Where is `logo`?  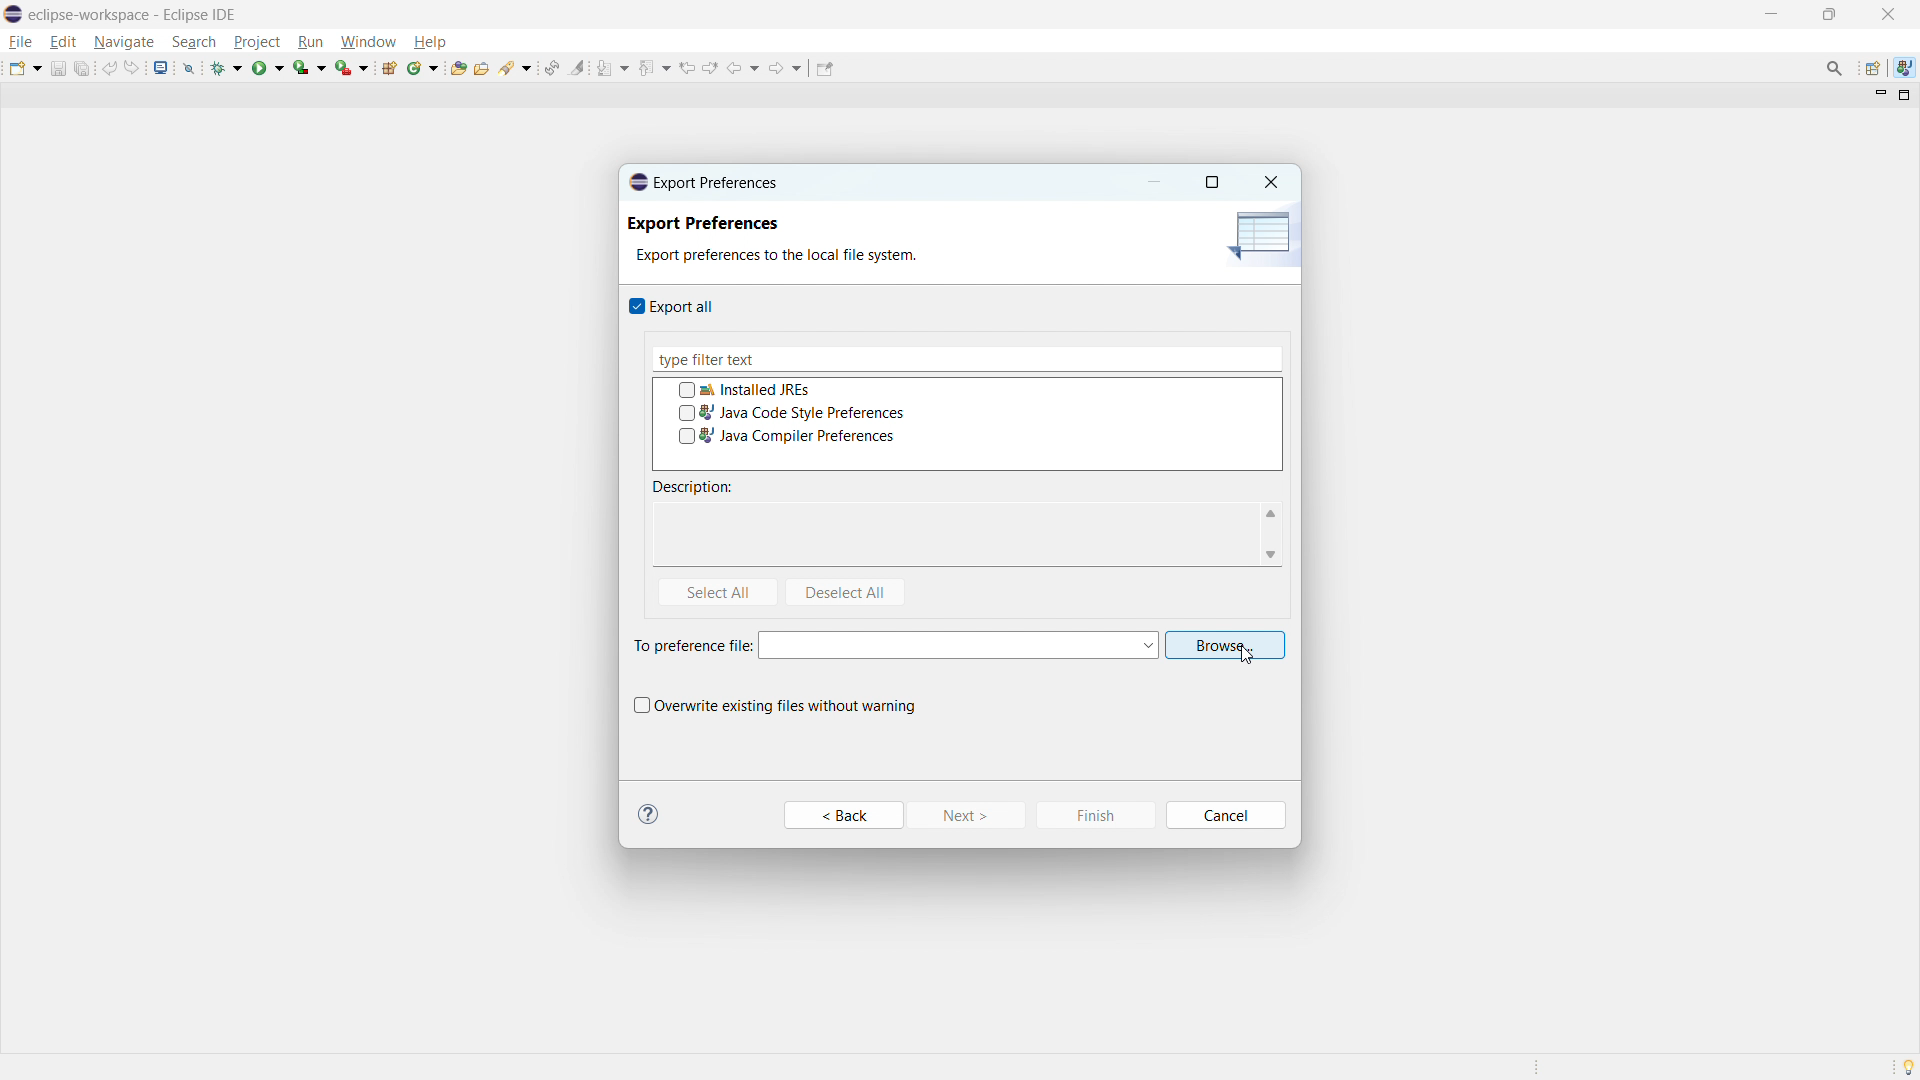 logo is located at coordinates (13, 14).